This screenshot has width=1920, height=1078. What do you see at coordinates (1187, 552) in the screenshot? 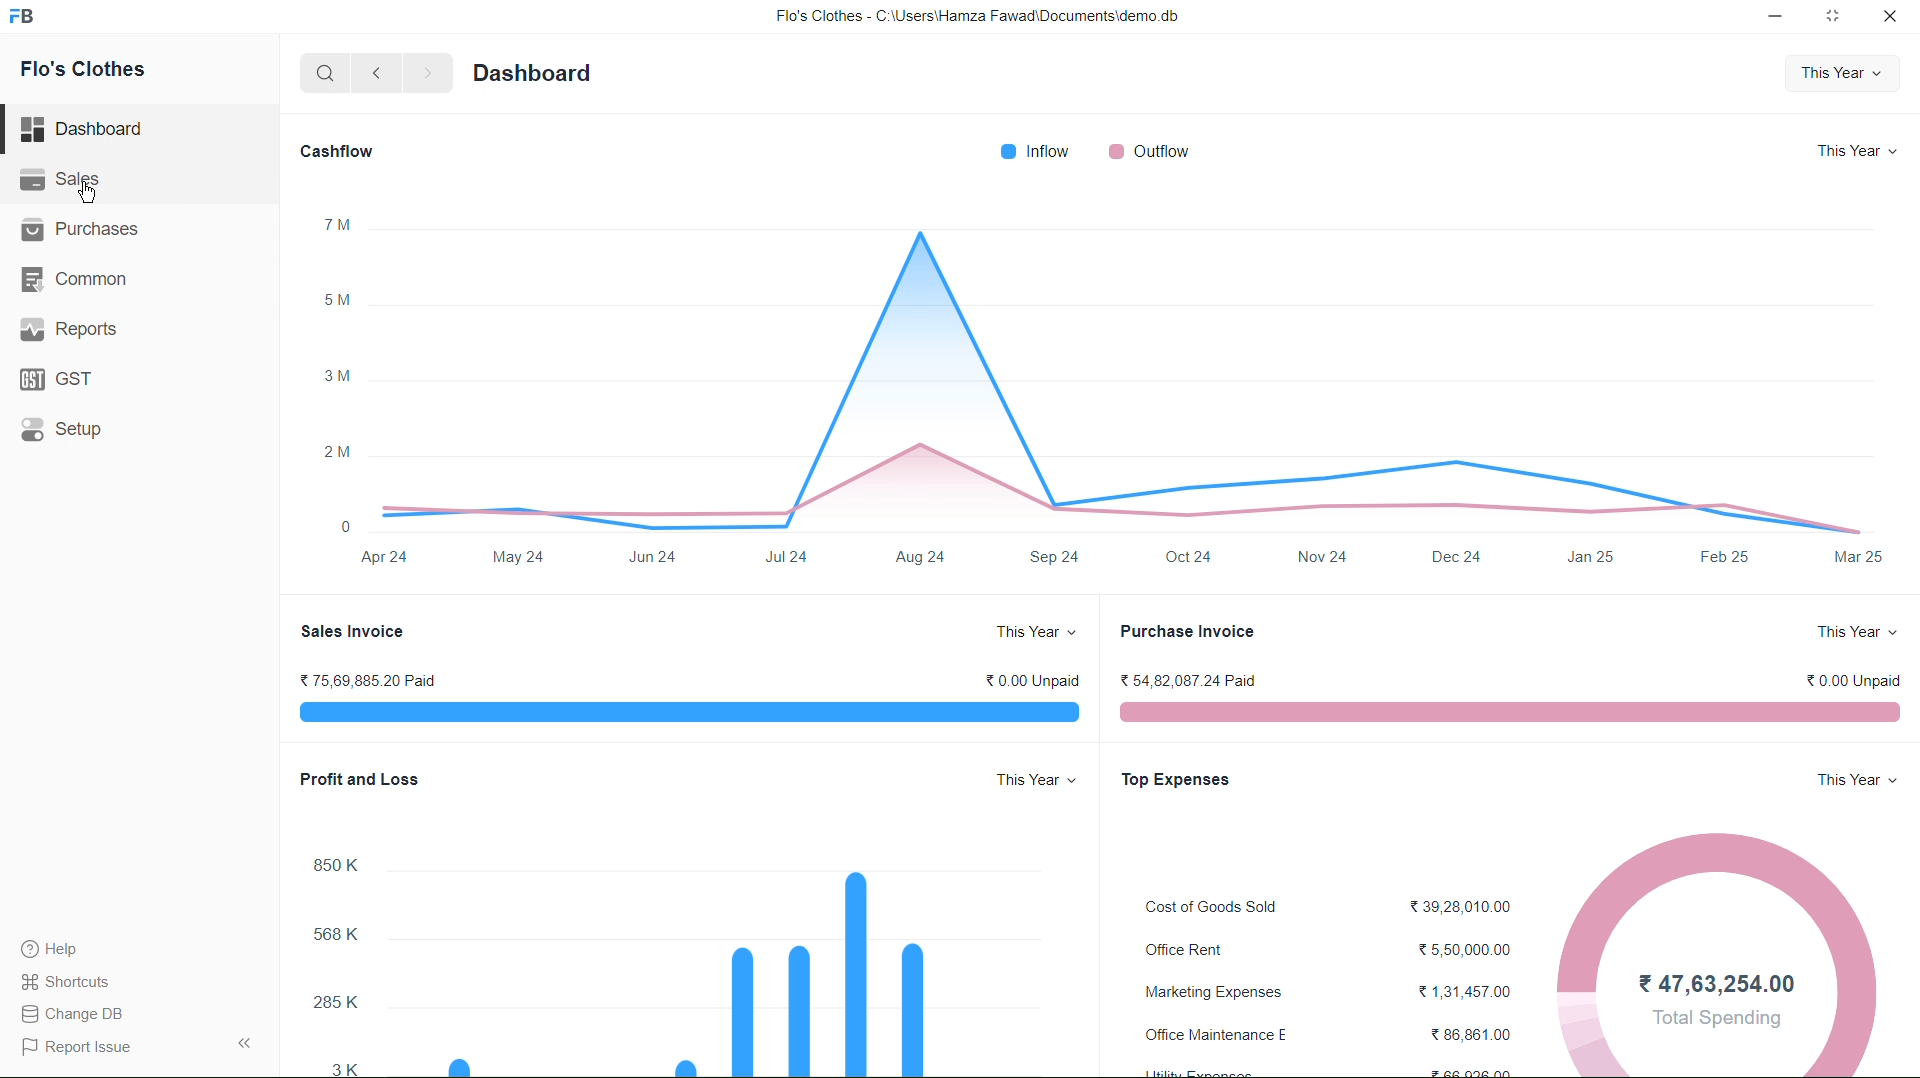
I see `Oct 24` at bounding box center [1187, 552].